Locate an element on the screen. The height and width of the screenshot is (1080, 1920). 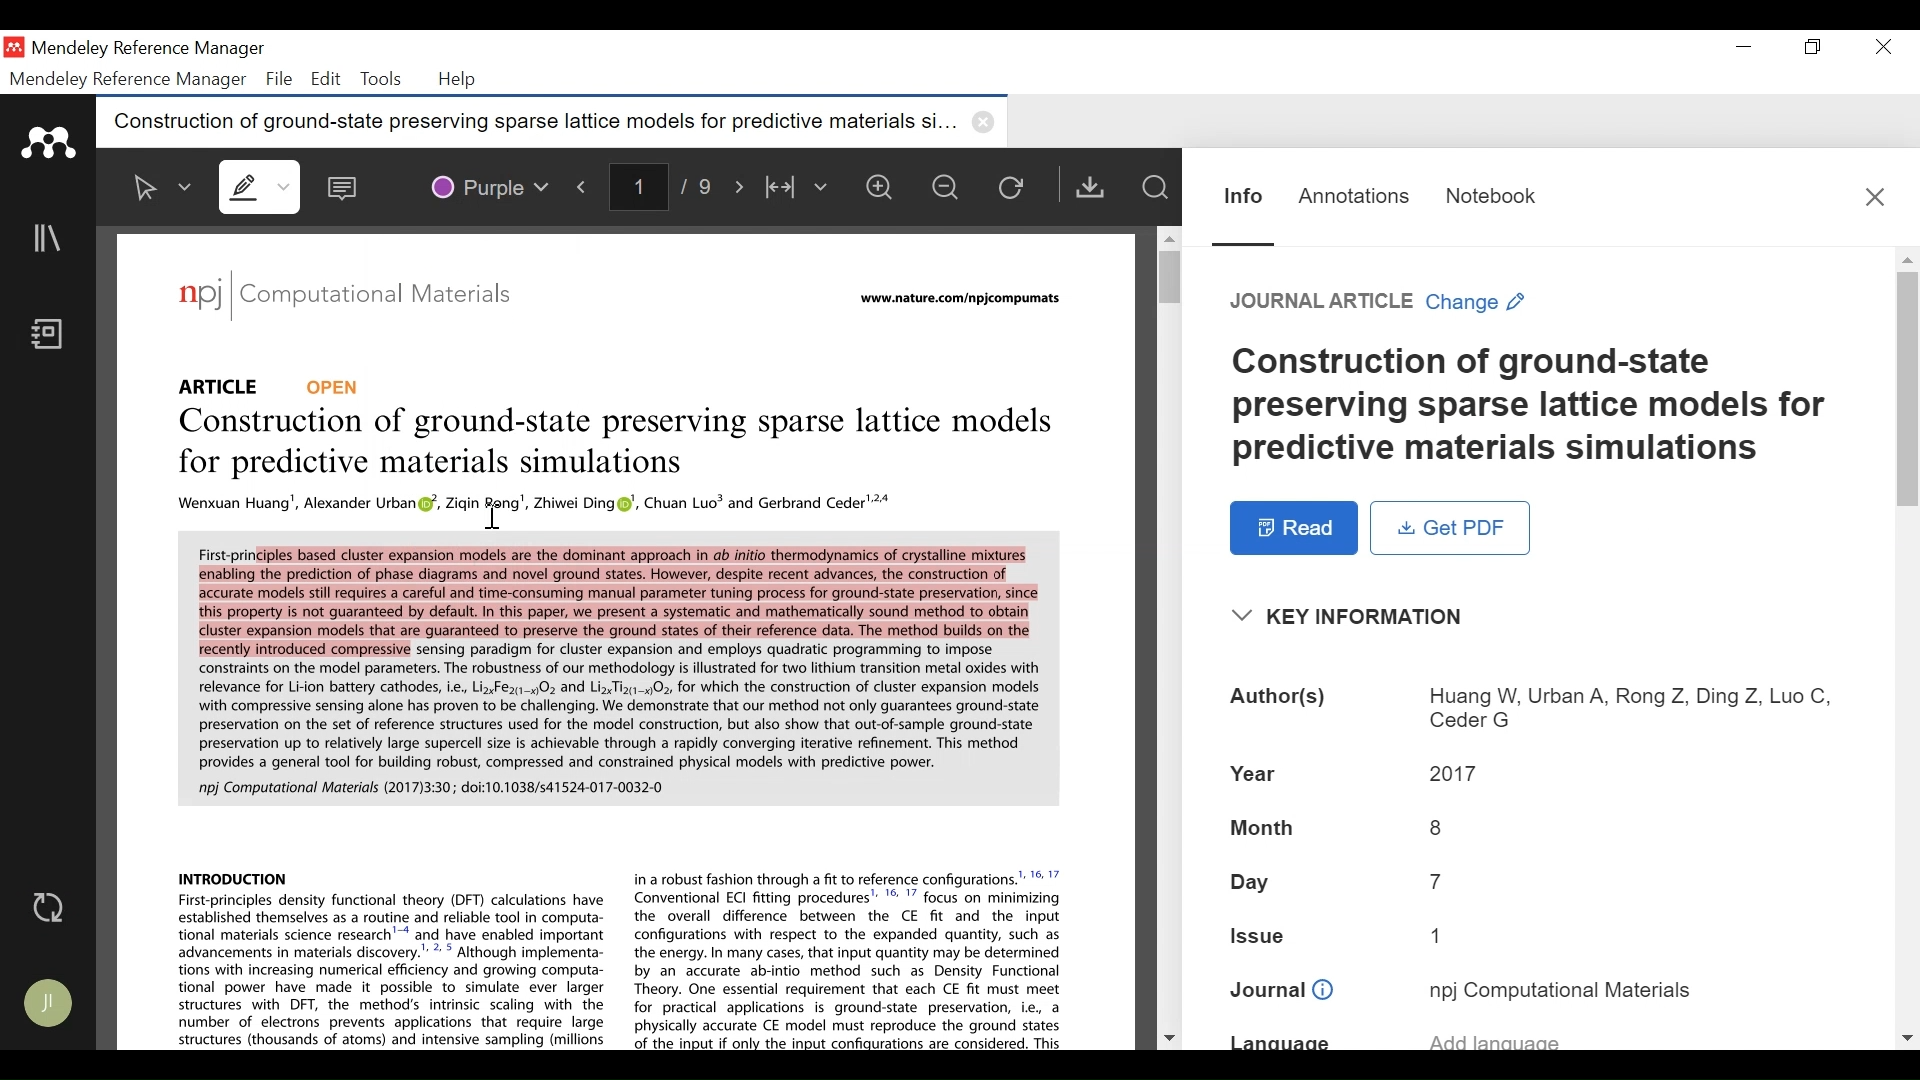
Month is located at coordinates (1259, 828).